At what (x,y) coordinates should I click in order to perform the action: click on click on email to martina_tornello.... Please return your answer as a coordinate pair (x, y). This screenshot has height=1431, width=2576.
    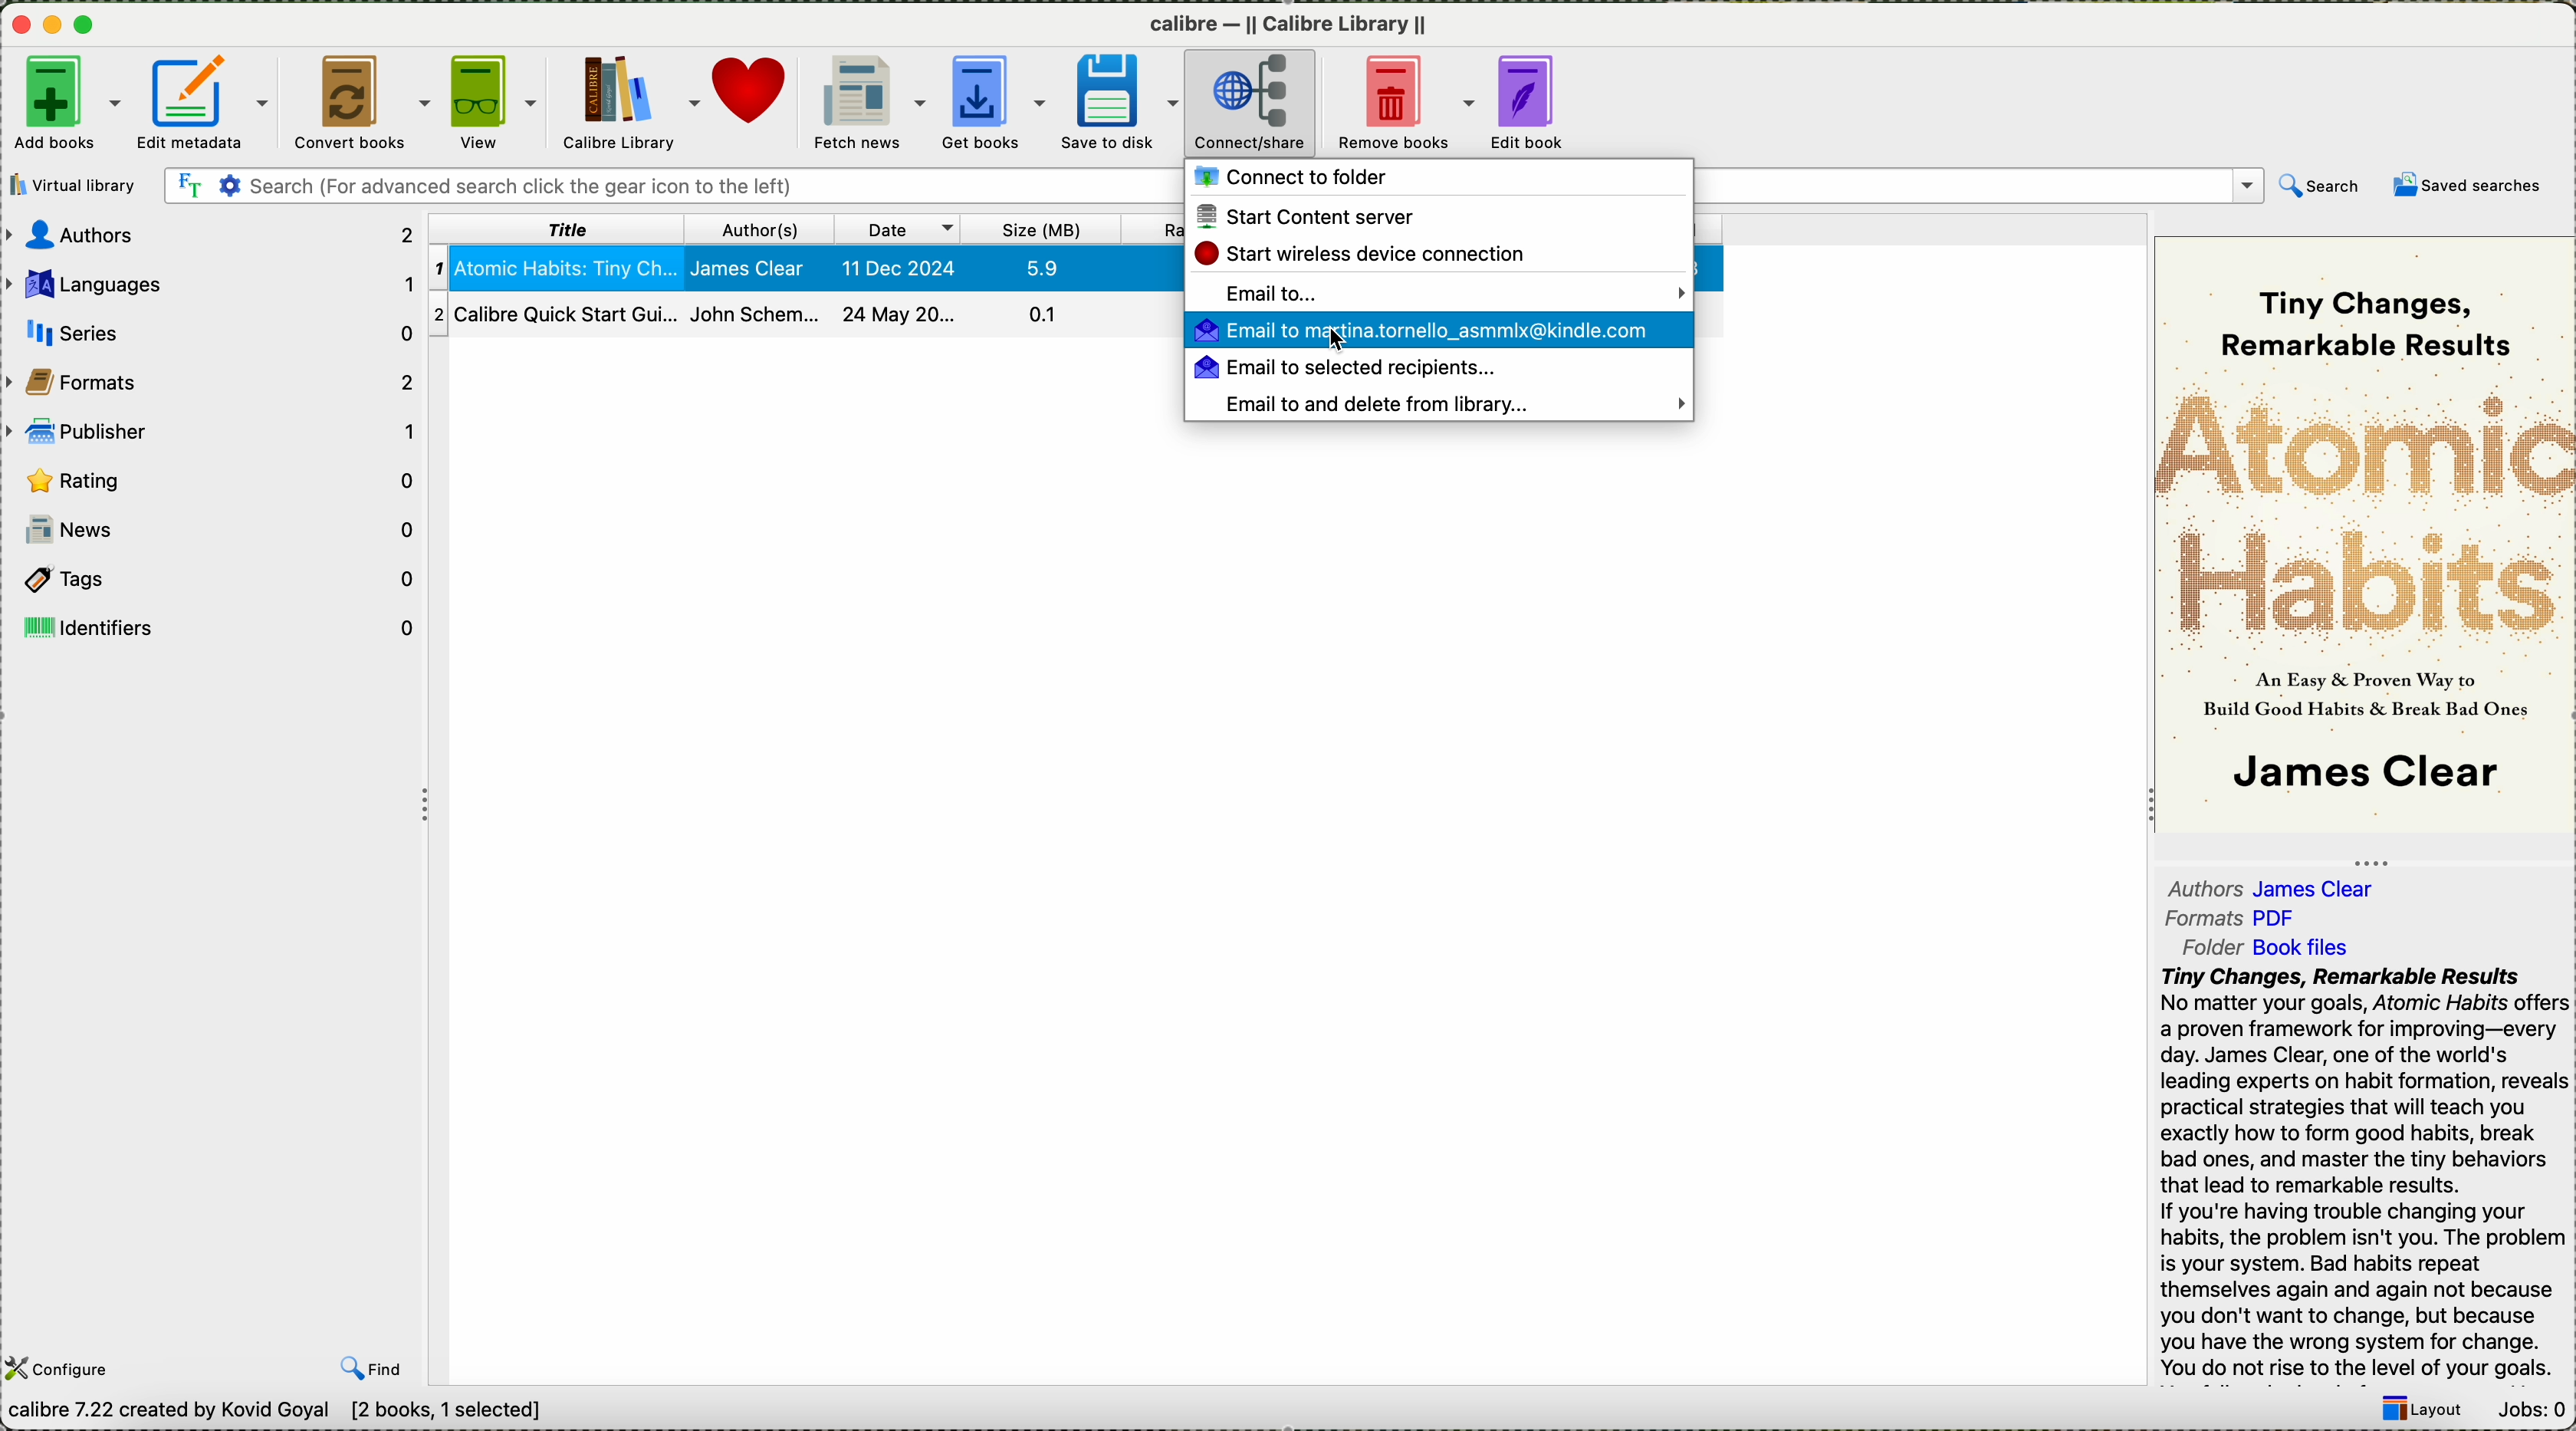
    Looking at the image, I should click on (1438, 331).